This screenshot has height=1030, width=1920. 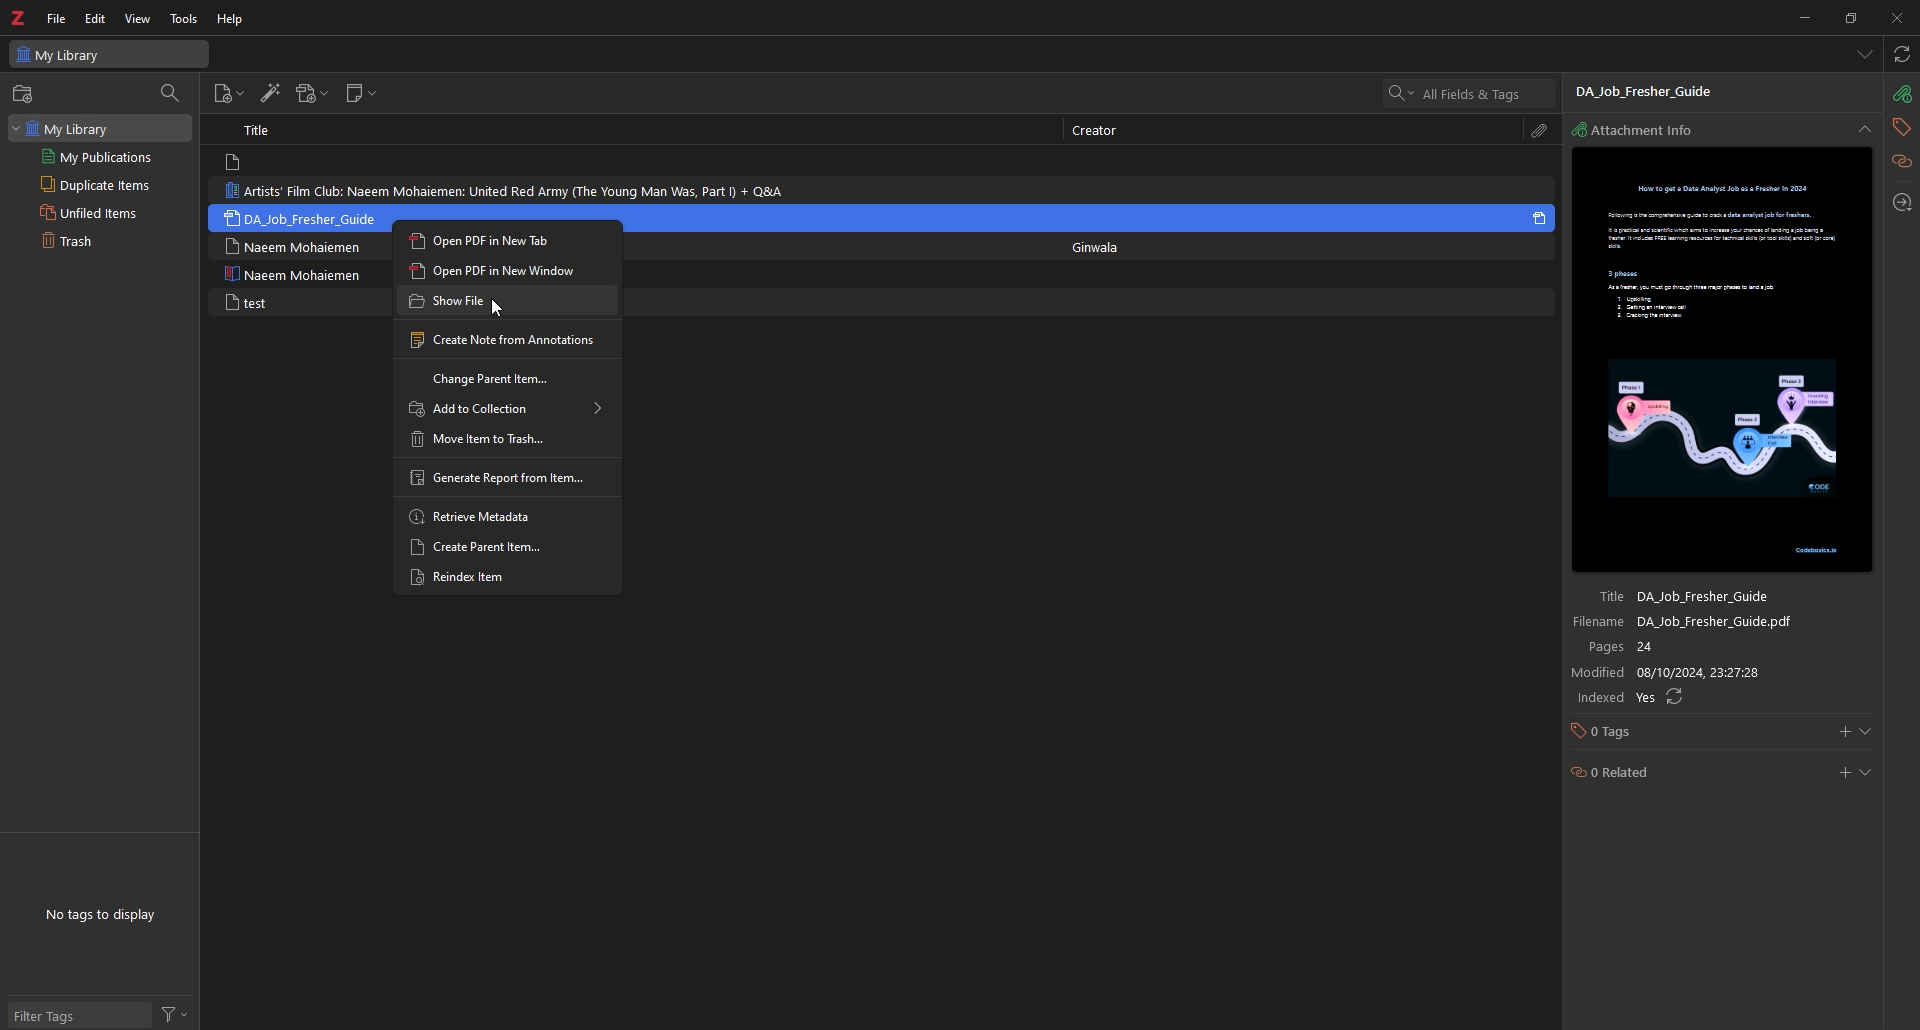 I want to click on tools, so click(x=185, y=19).